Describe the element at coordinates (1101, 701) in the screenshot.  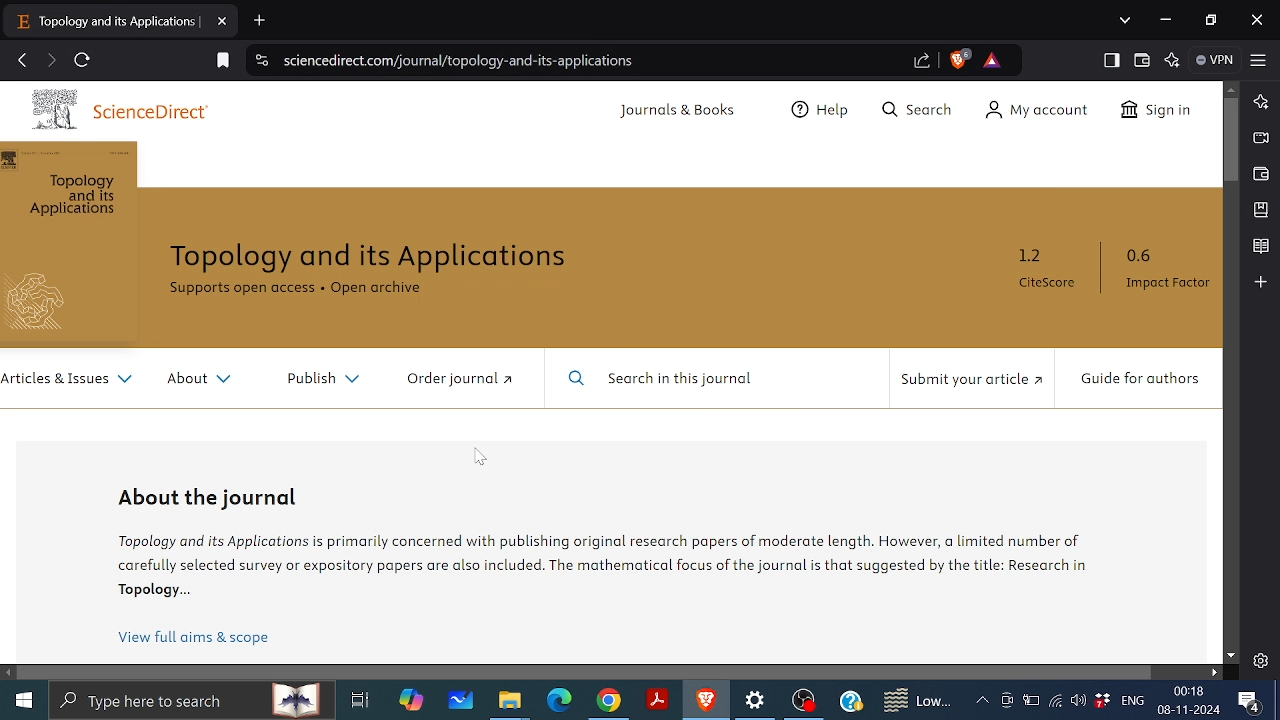
I see `Dropbox` at that location.